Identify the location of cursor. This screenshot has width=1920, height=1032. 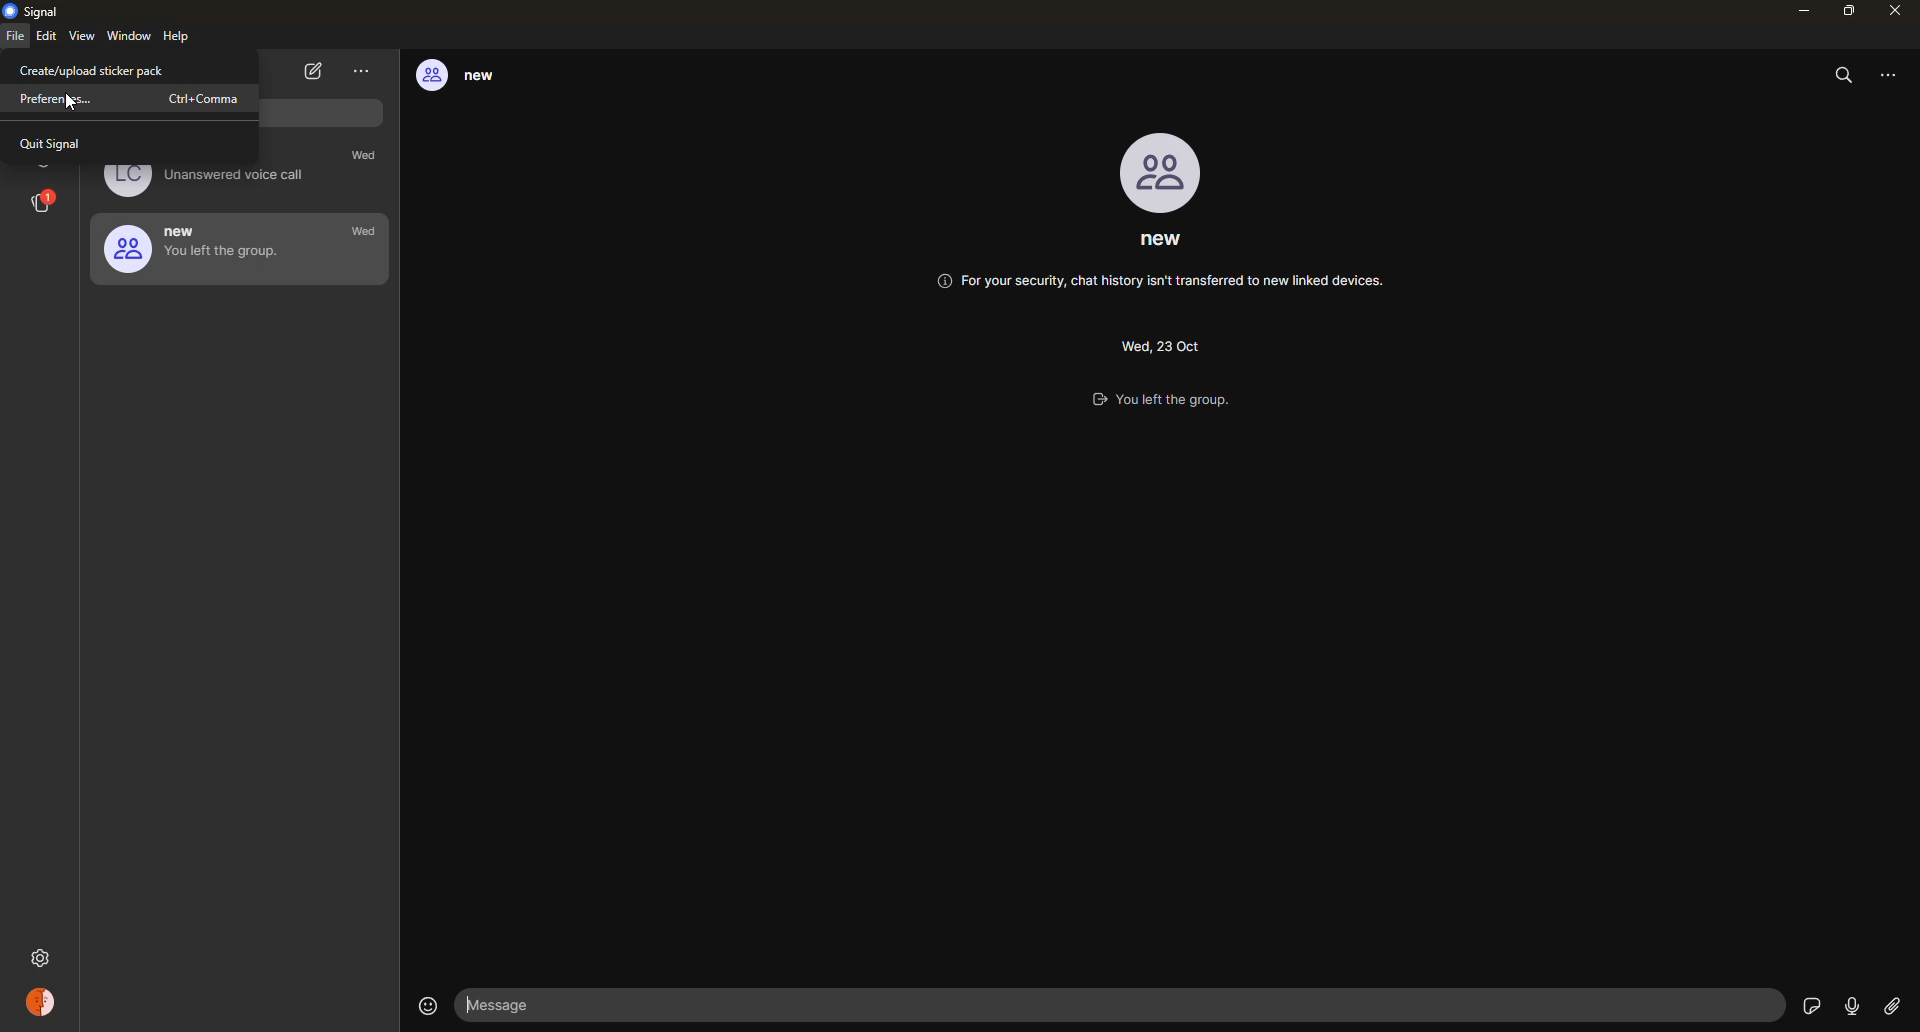
(64, 105).